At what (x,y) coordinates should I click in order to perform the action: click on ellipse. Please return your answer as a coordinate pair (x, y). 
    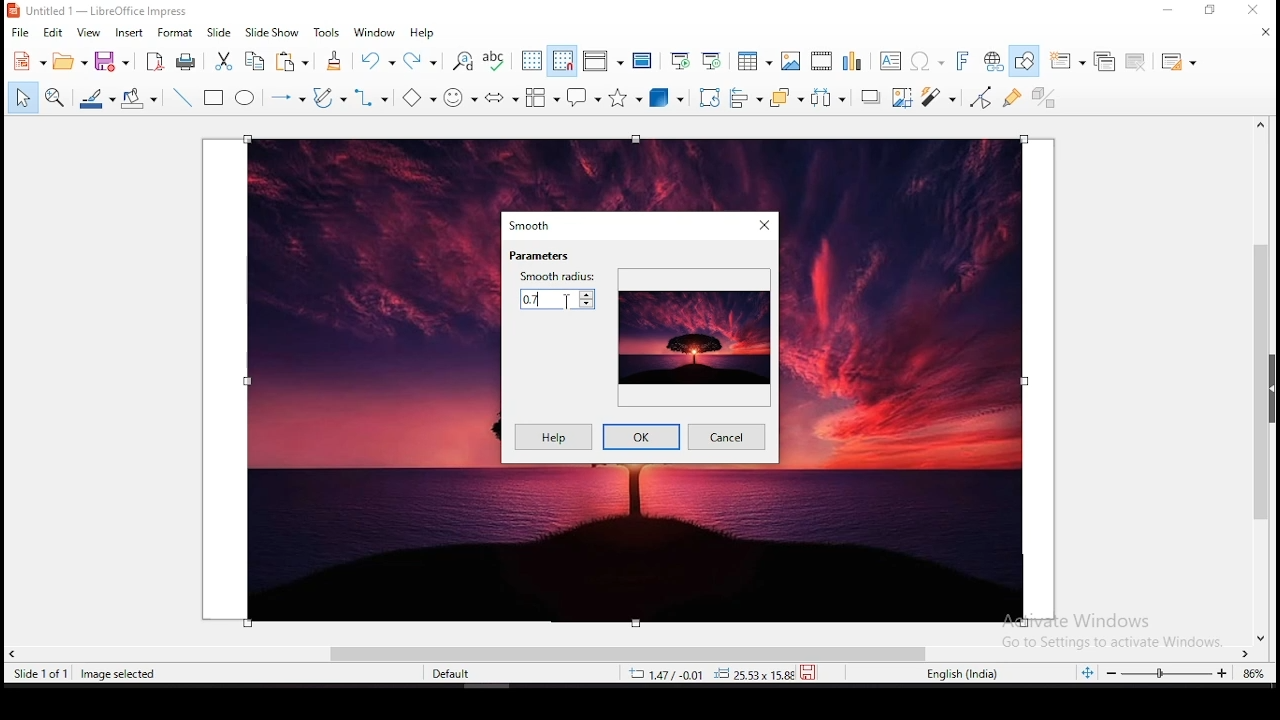
    Looking at the image, I should click on (246, 98).